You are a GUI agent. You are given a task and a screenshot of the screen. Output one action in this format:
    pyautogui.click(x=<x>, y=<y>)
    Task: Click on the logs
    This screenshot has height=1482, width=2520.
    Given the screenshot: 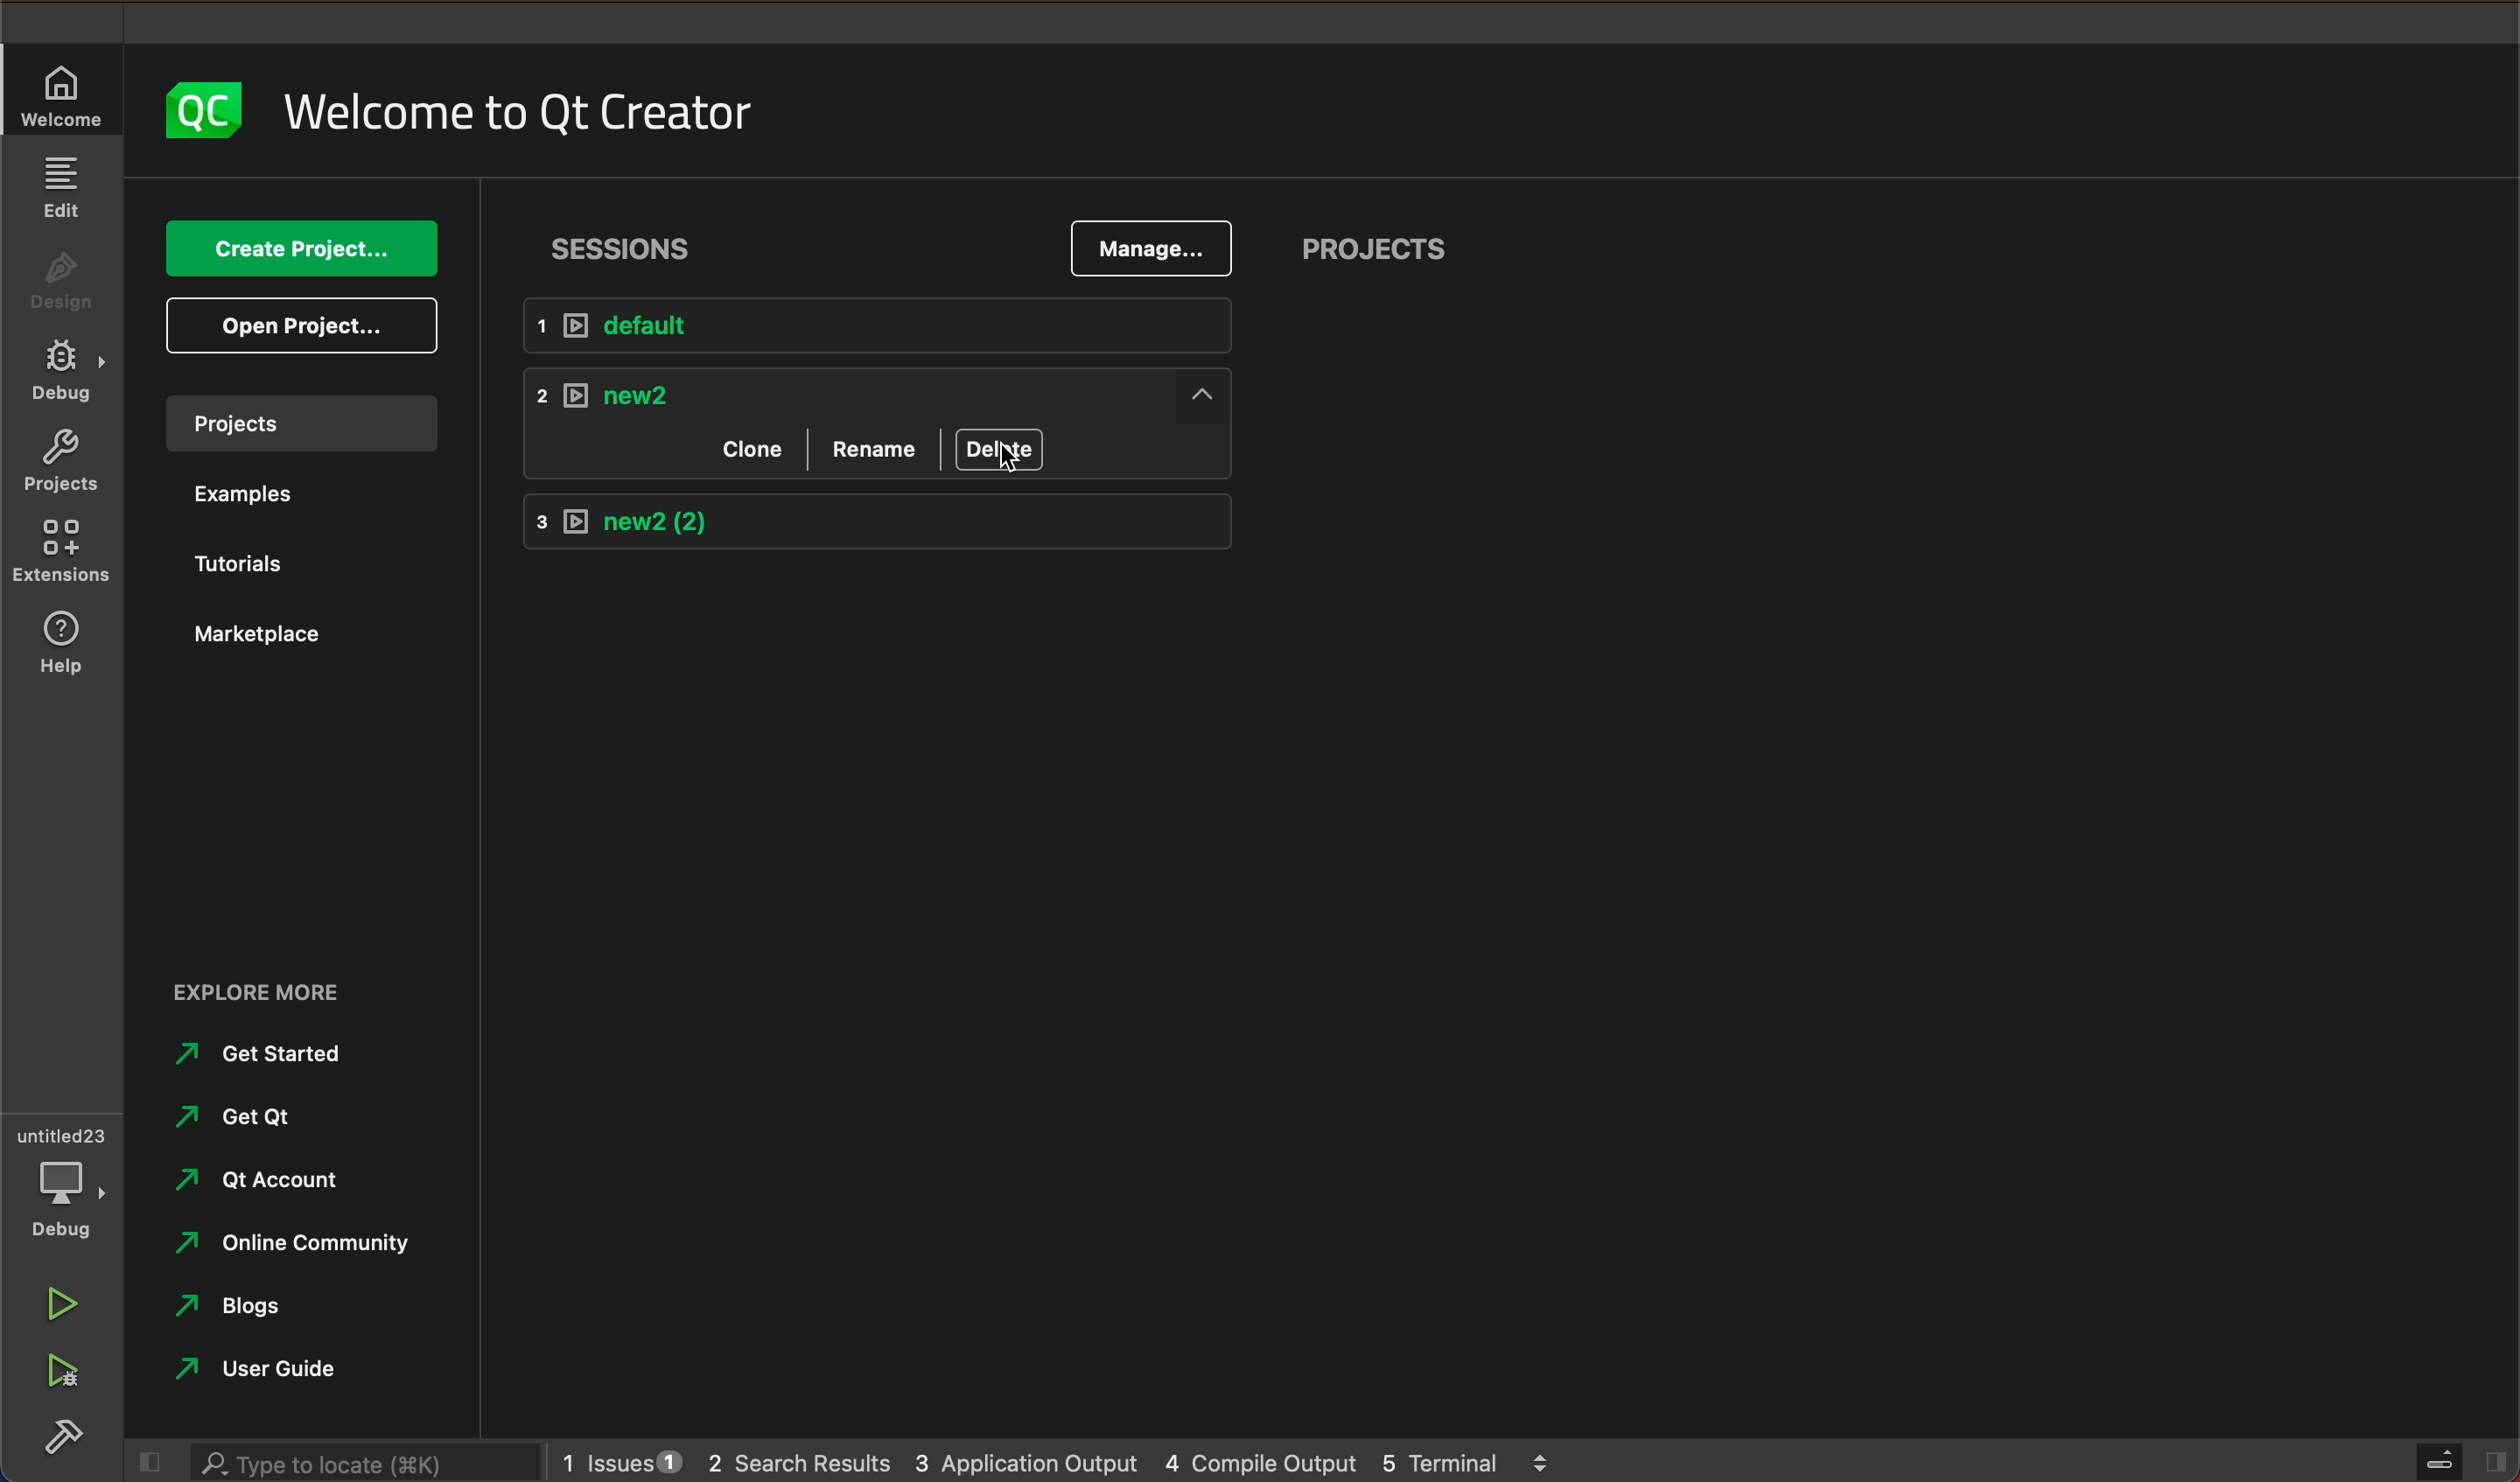 What is the action you would take?
    pyautogui.click(x=1062, y=1461)
    